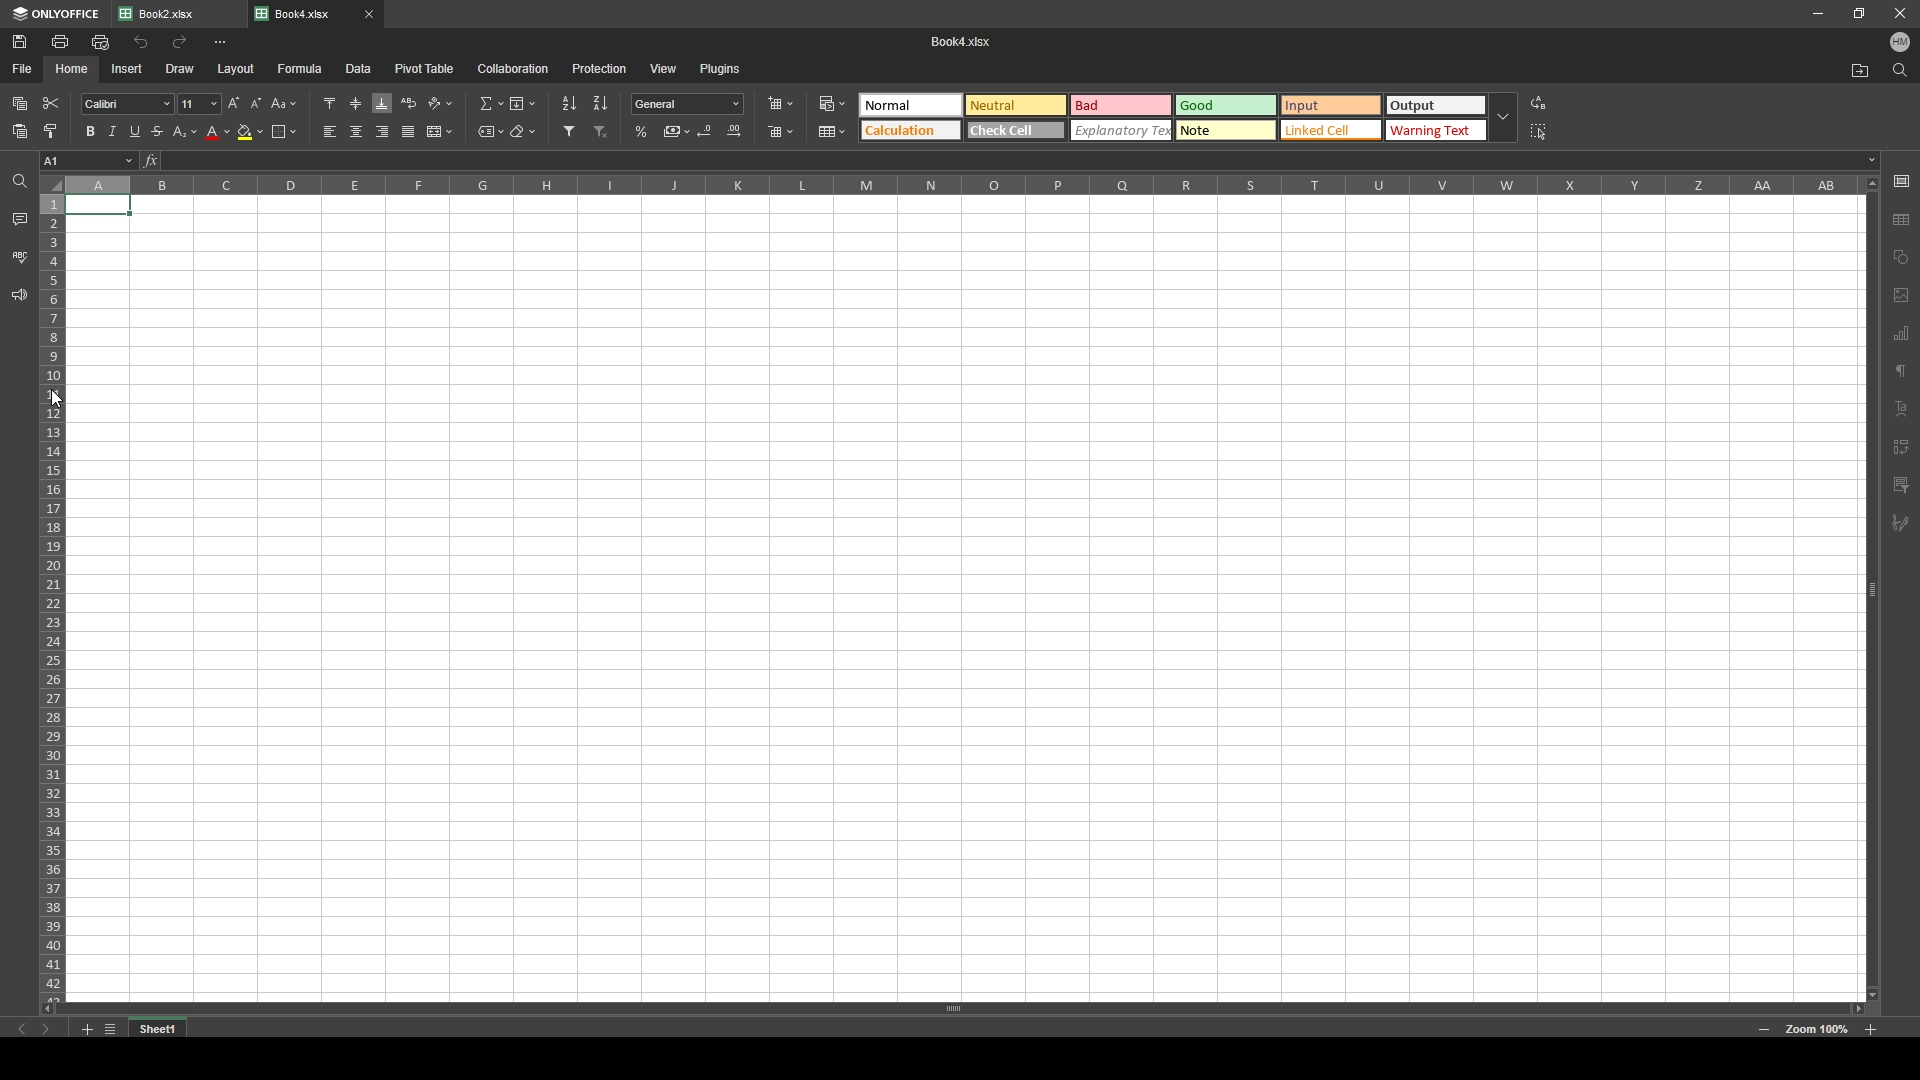 This screenshot has height=1080, width=1920. I want to click on summation, so click(490, 103).